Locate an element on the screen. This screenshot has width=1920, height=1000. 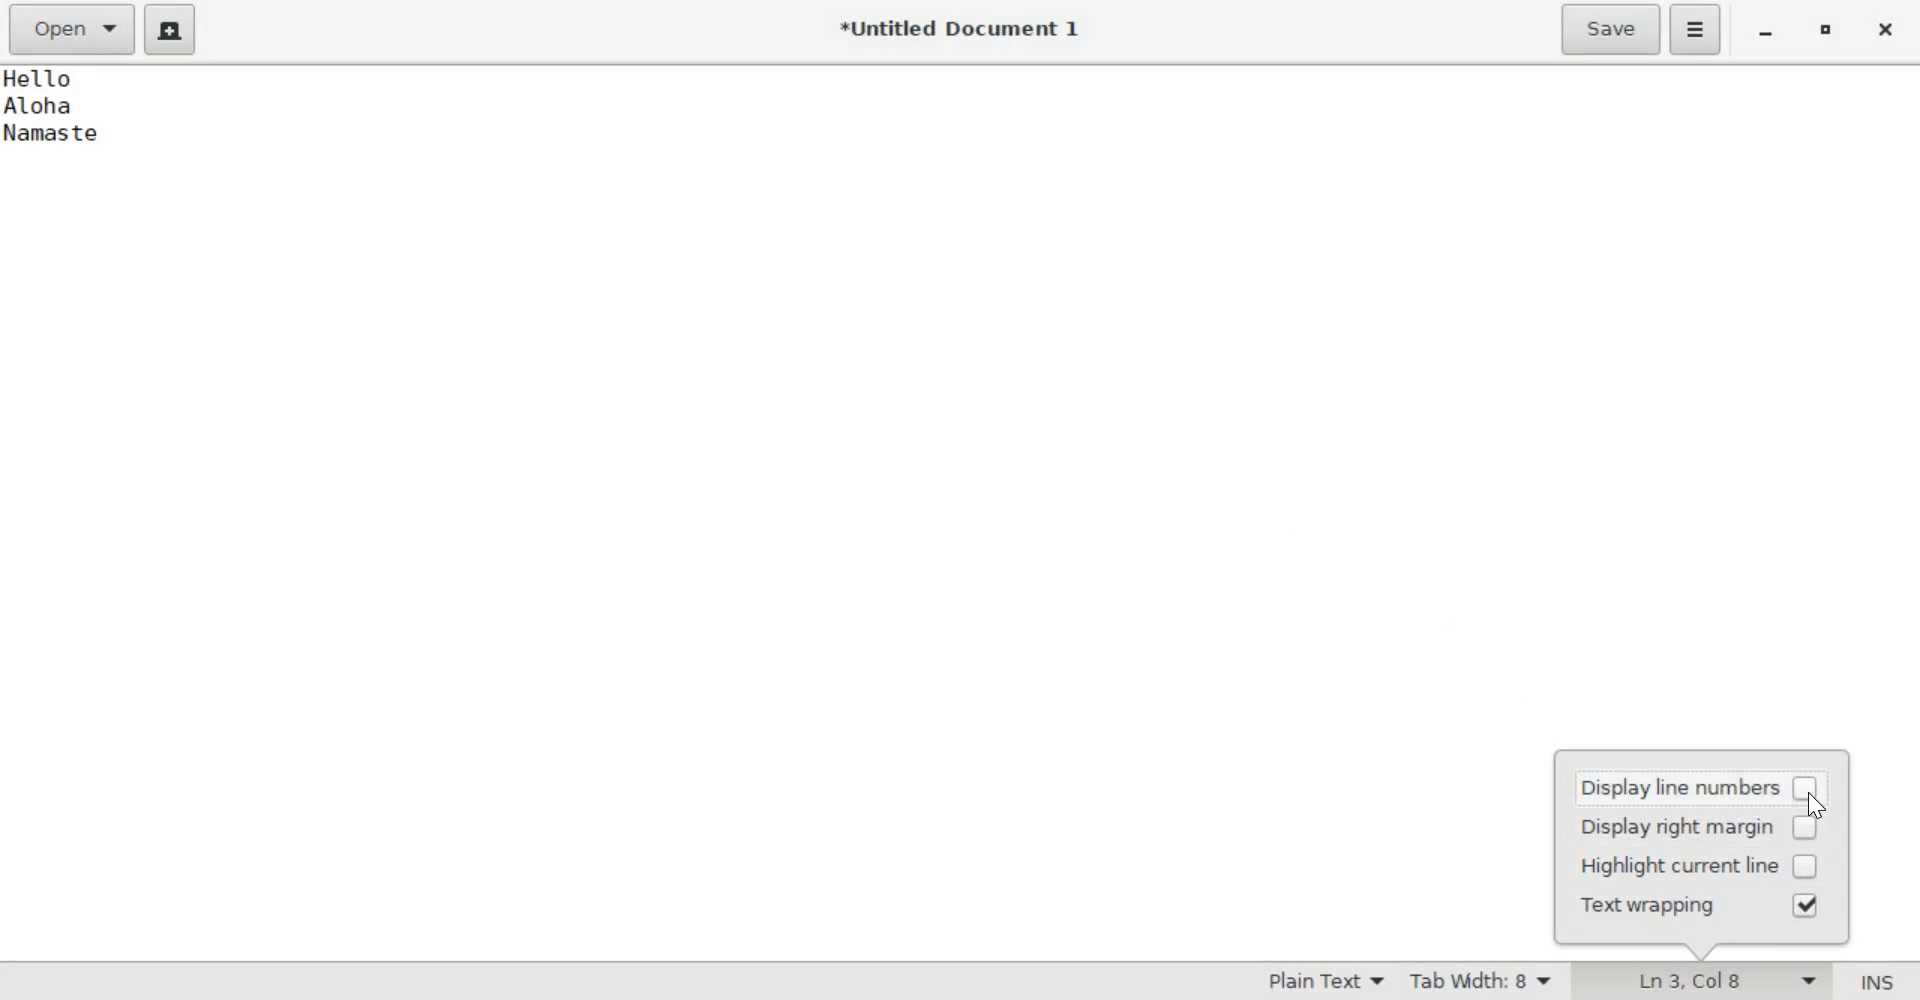
Open a file is located at coordinates (74, 28).